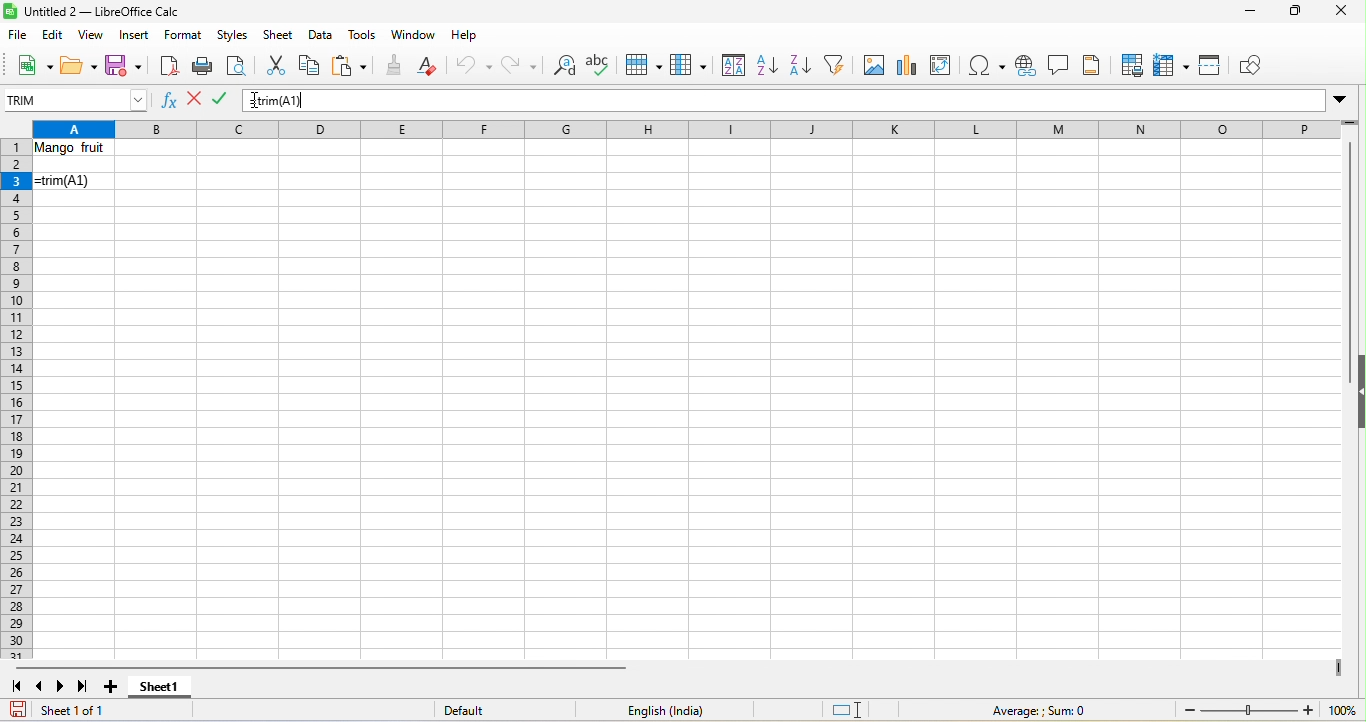 Image resolution: width=1366 pixels, height=722 pixels. I want to click on special character, so click(990, 66).